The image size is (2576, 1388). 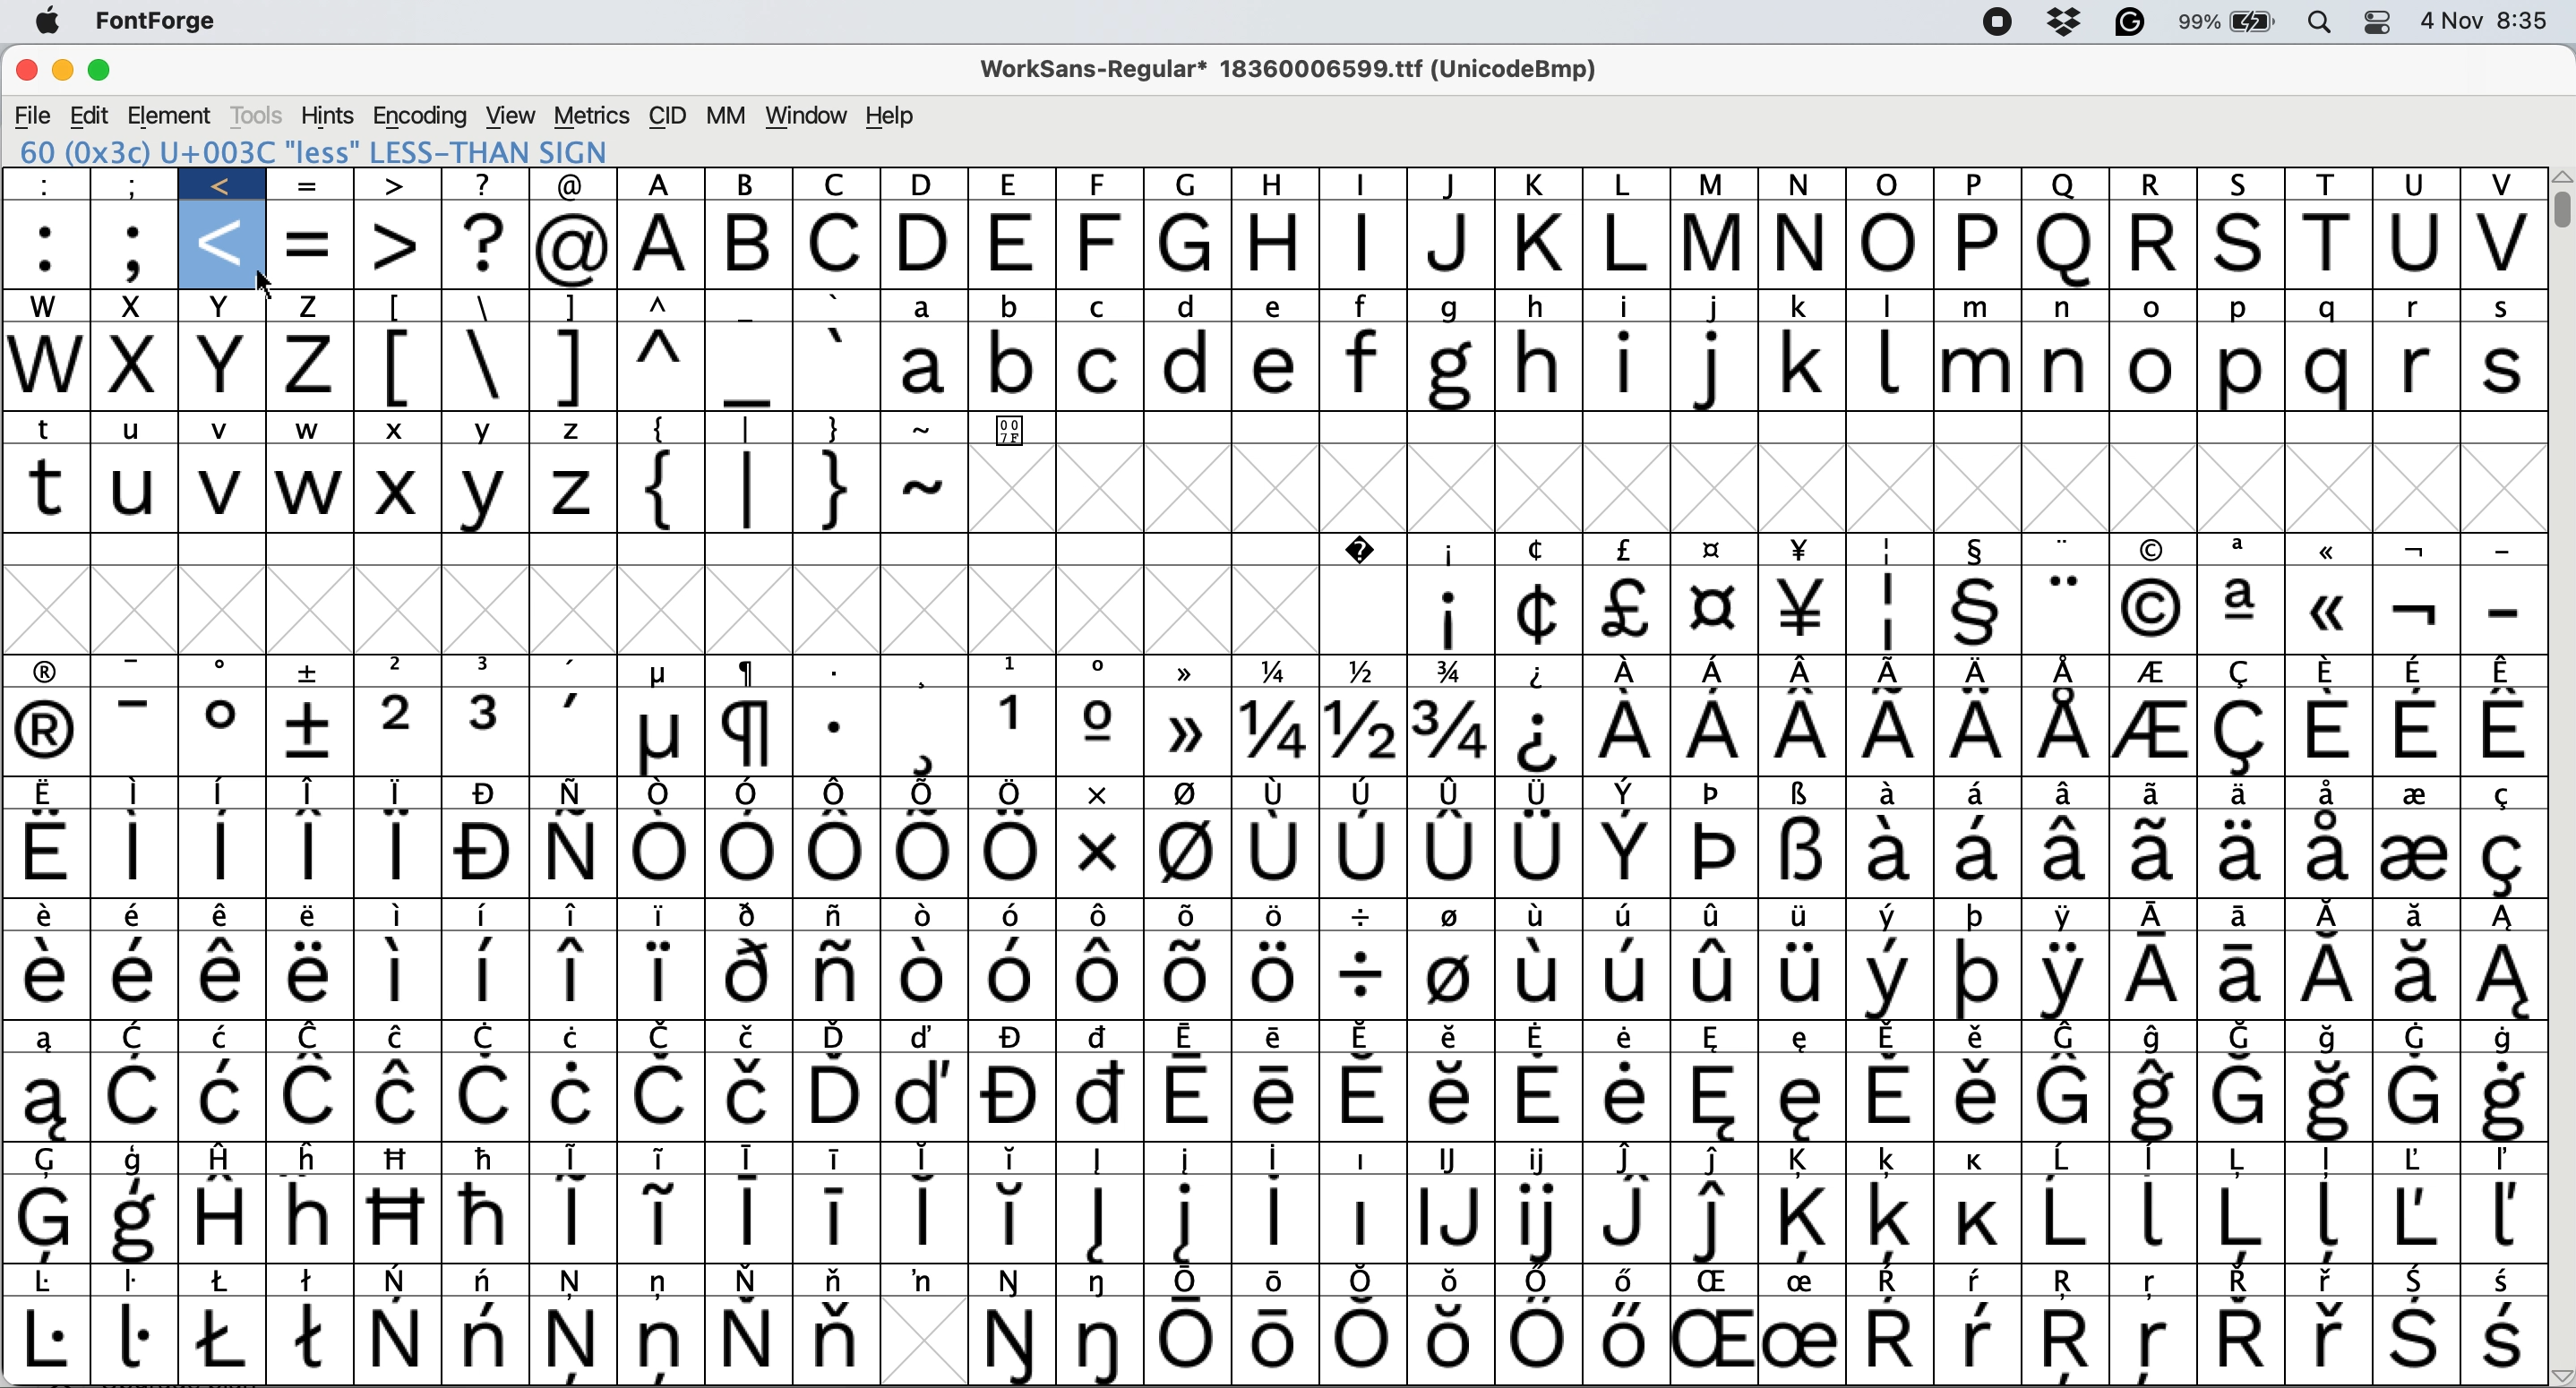 What do you see at coordinates (2329, 548) in the screenshot?
I see `Symbol` at bounding box center [2329, 548].